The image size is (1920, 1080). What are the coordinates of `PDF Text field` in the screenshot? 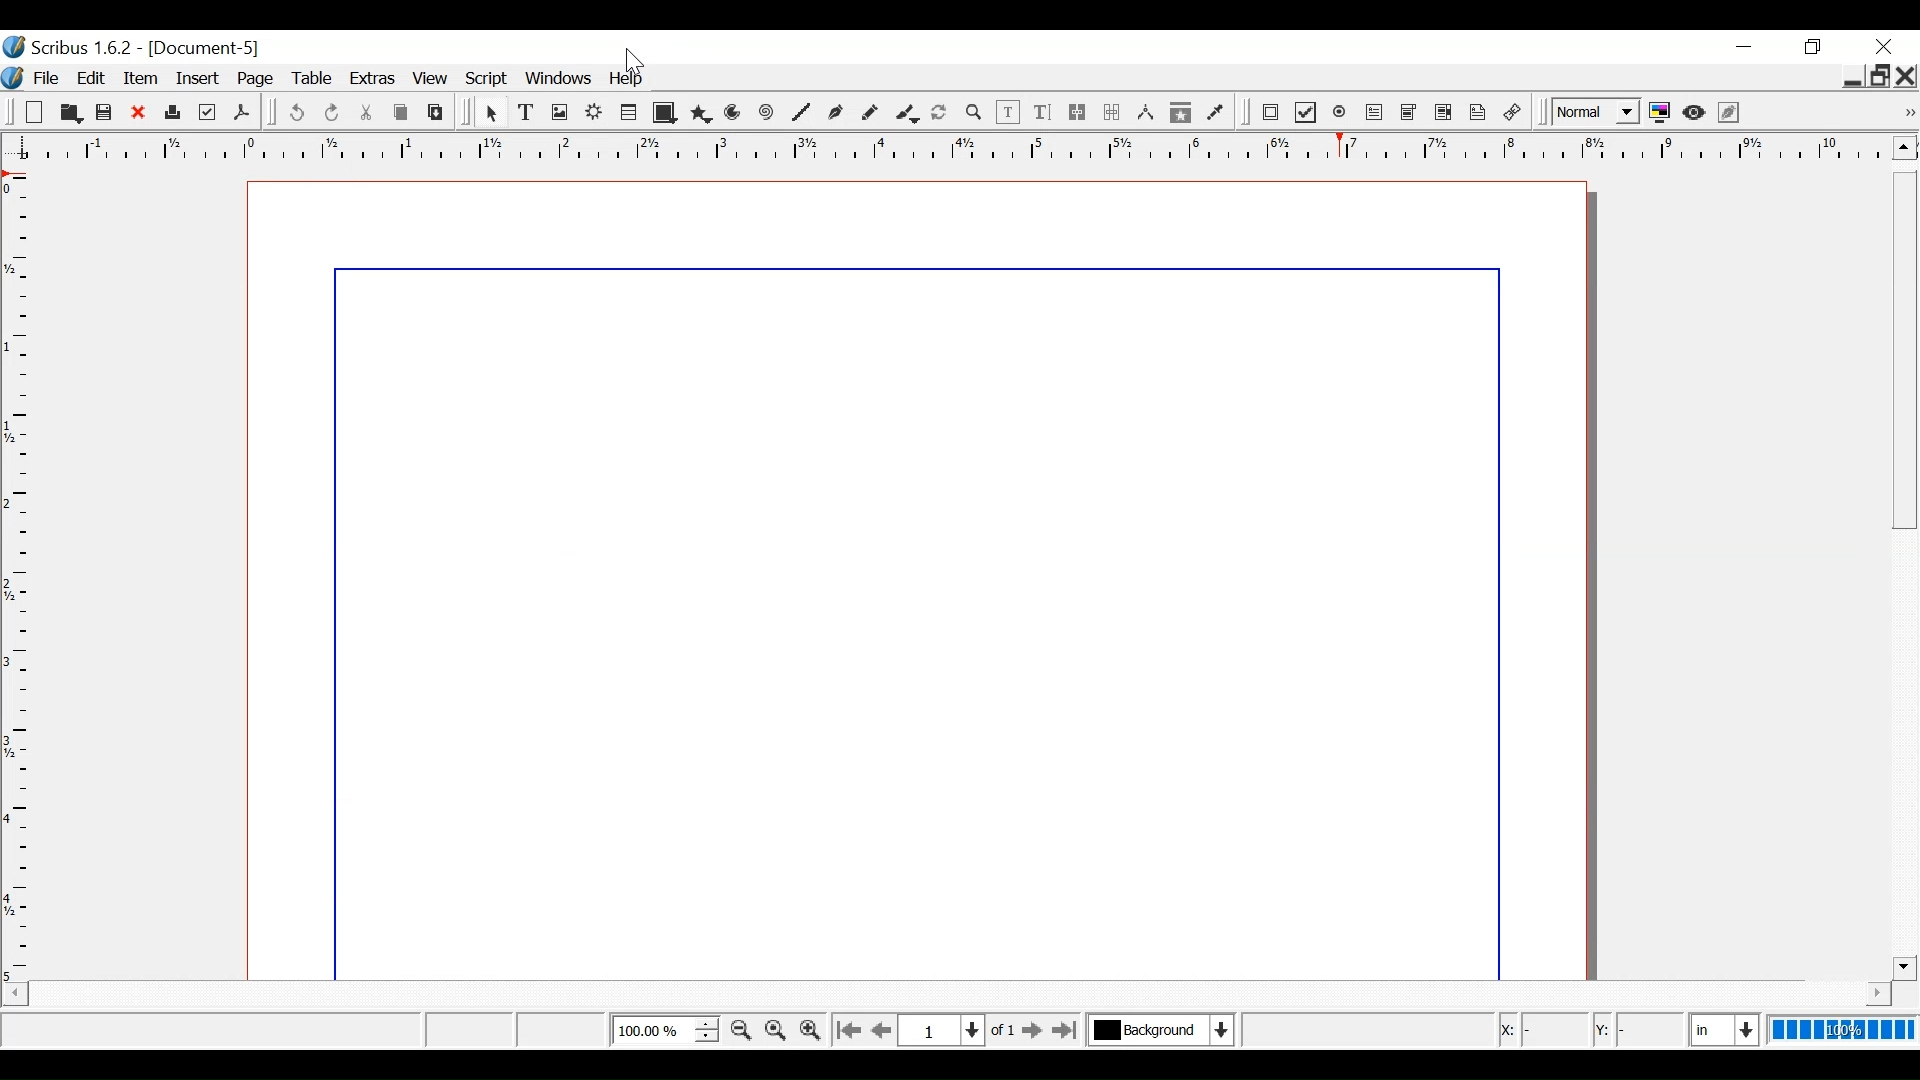 It's located at (1375, 113).